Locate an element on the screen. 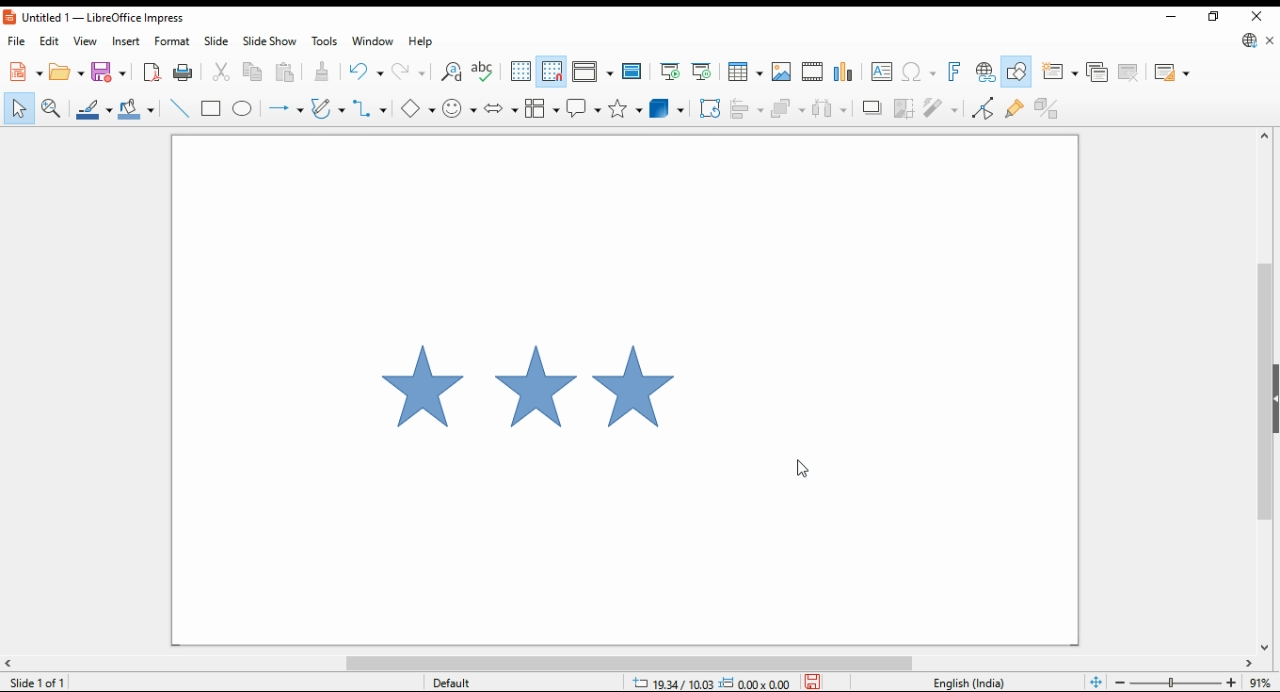 Image resolution: width=1280 pixels, height=692 pixels. crop is located at coordinates (903, 108).